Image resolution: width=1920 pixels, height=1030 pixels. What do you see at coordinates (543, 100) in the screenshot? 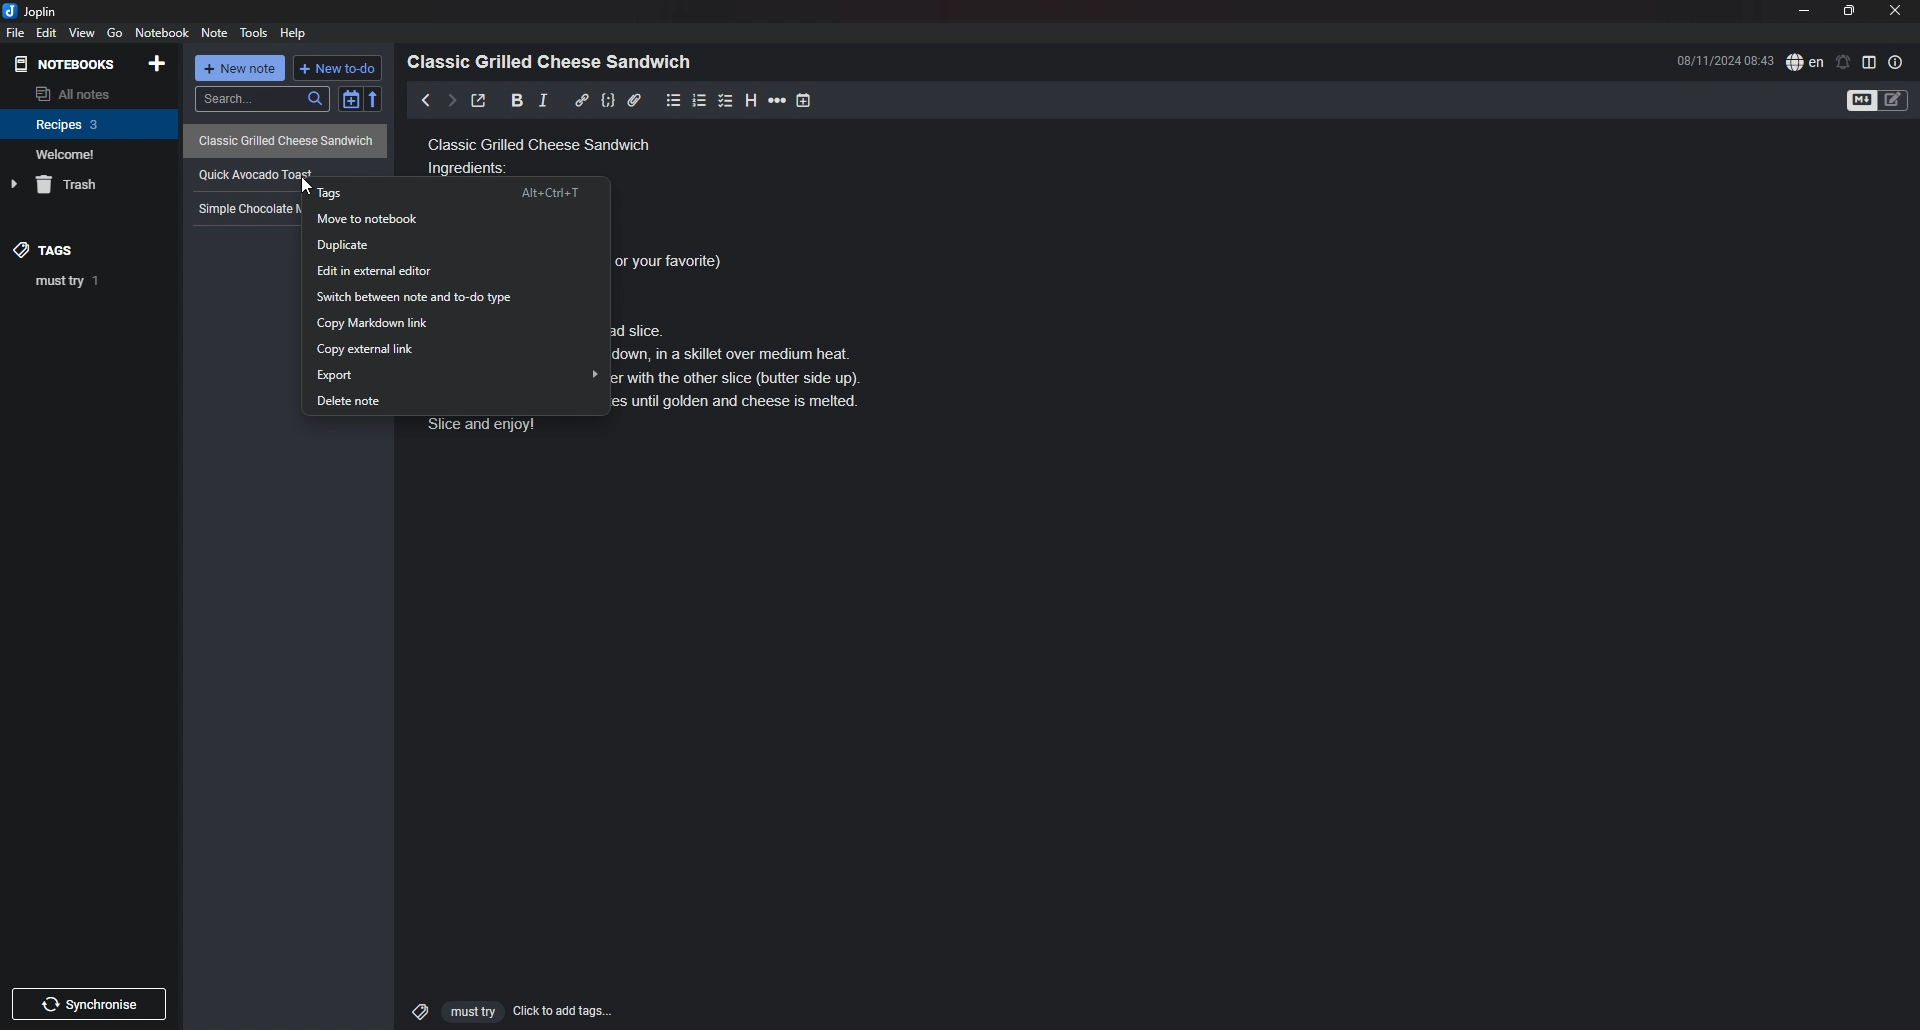
I see `italic` at bounding box center [543, 100].